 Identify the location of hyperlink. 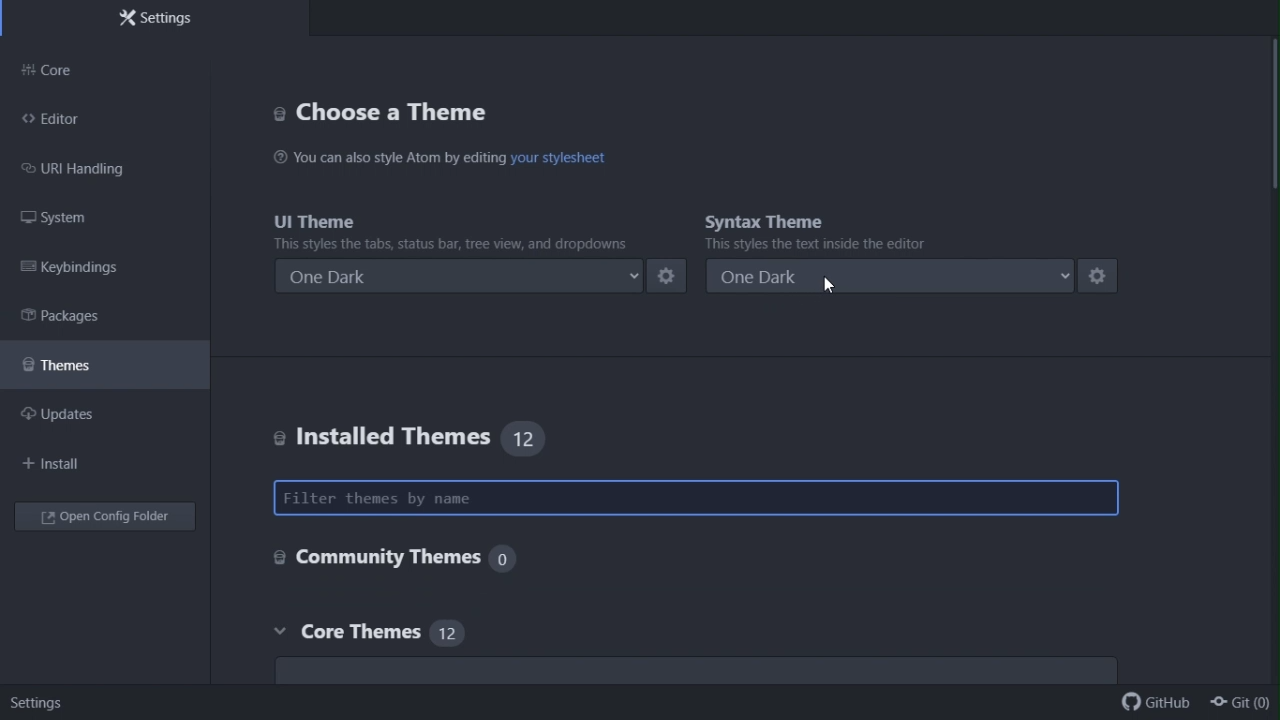
(556, 159).